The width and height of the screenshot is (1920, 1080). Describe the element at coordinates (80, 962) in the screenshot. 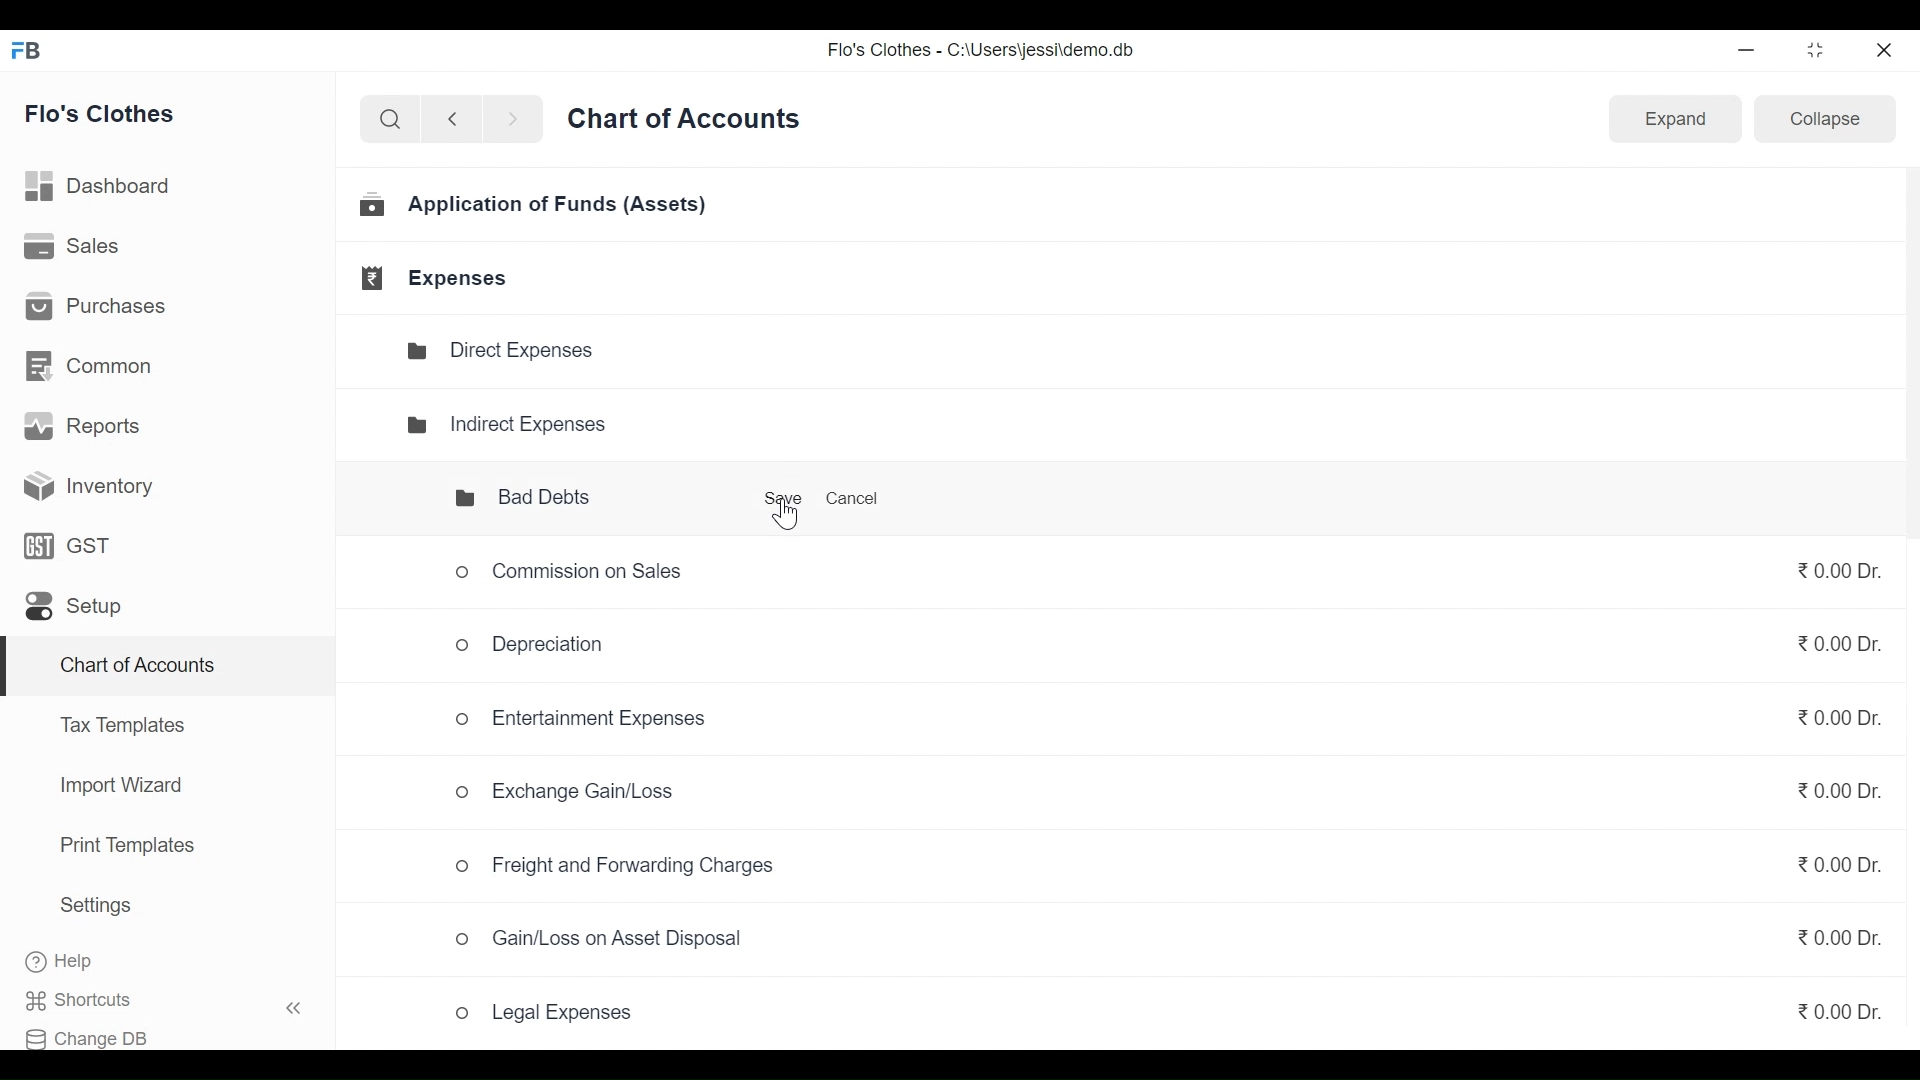

I see `Help` at that location.